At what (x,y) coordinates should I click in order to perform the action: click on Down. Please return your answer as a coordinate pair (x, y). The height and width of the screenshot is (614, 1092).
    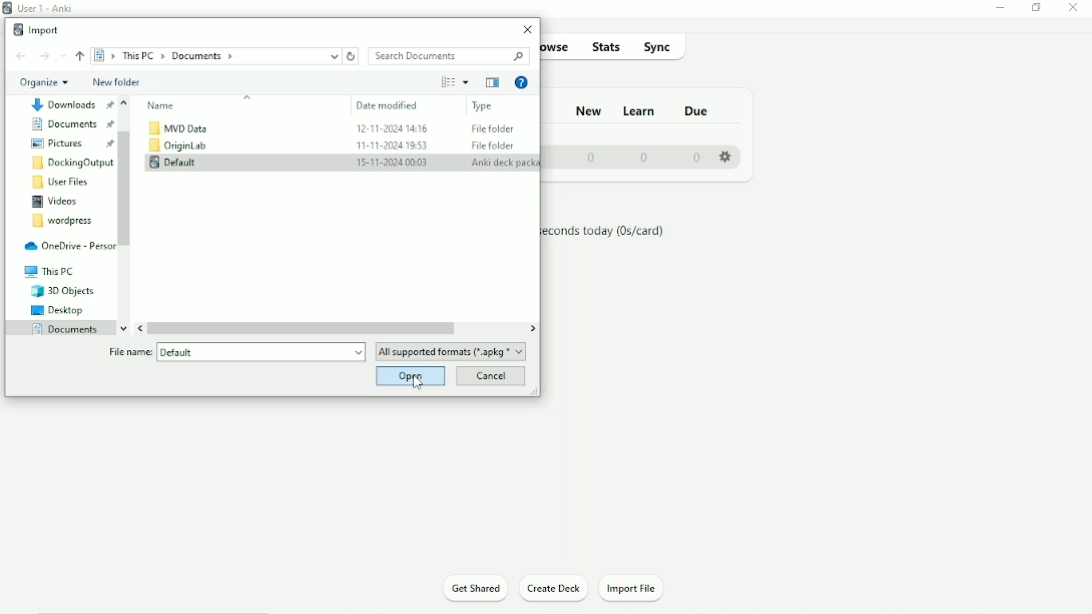
    Looking at the image, I should click on (126, 323).